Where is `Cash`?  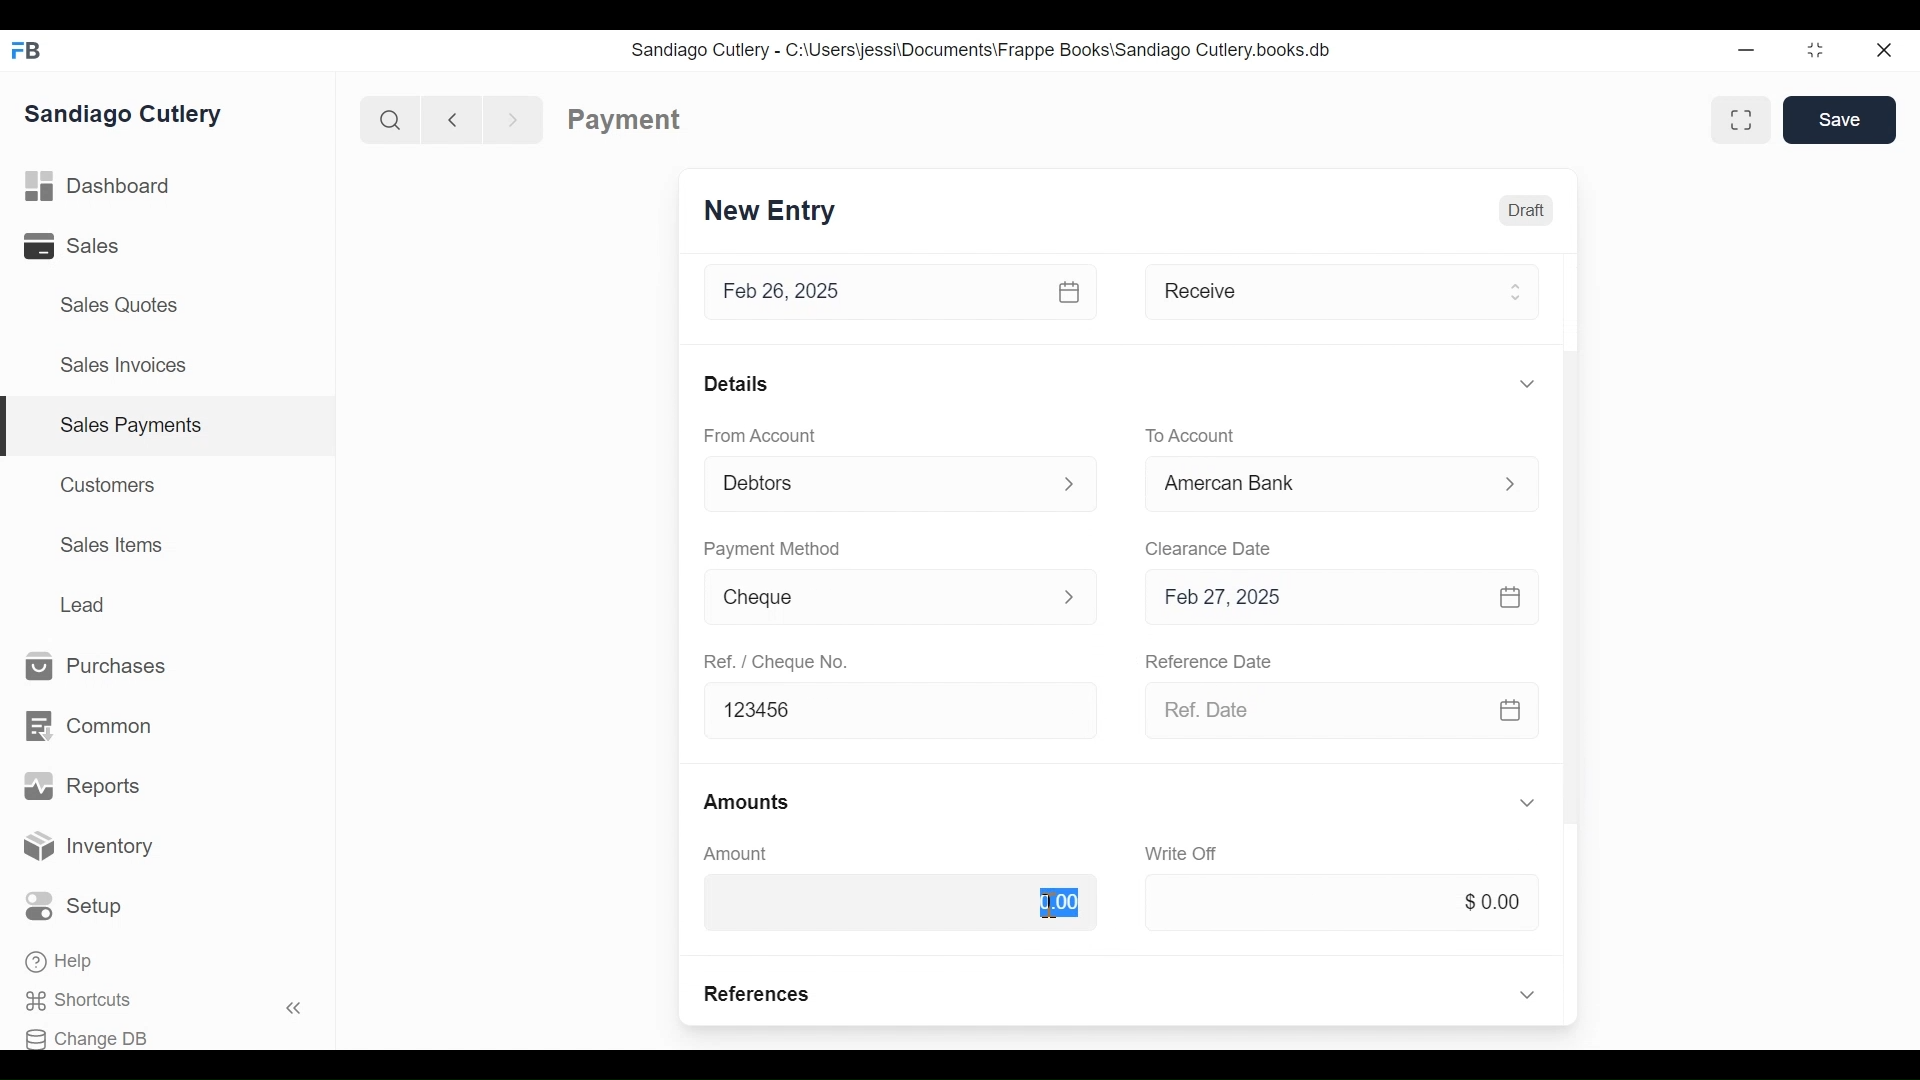 Cash is located at coordinates (1312, 483).